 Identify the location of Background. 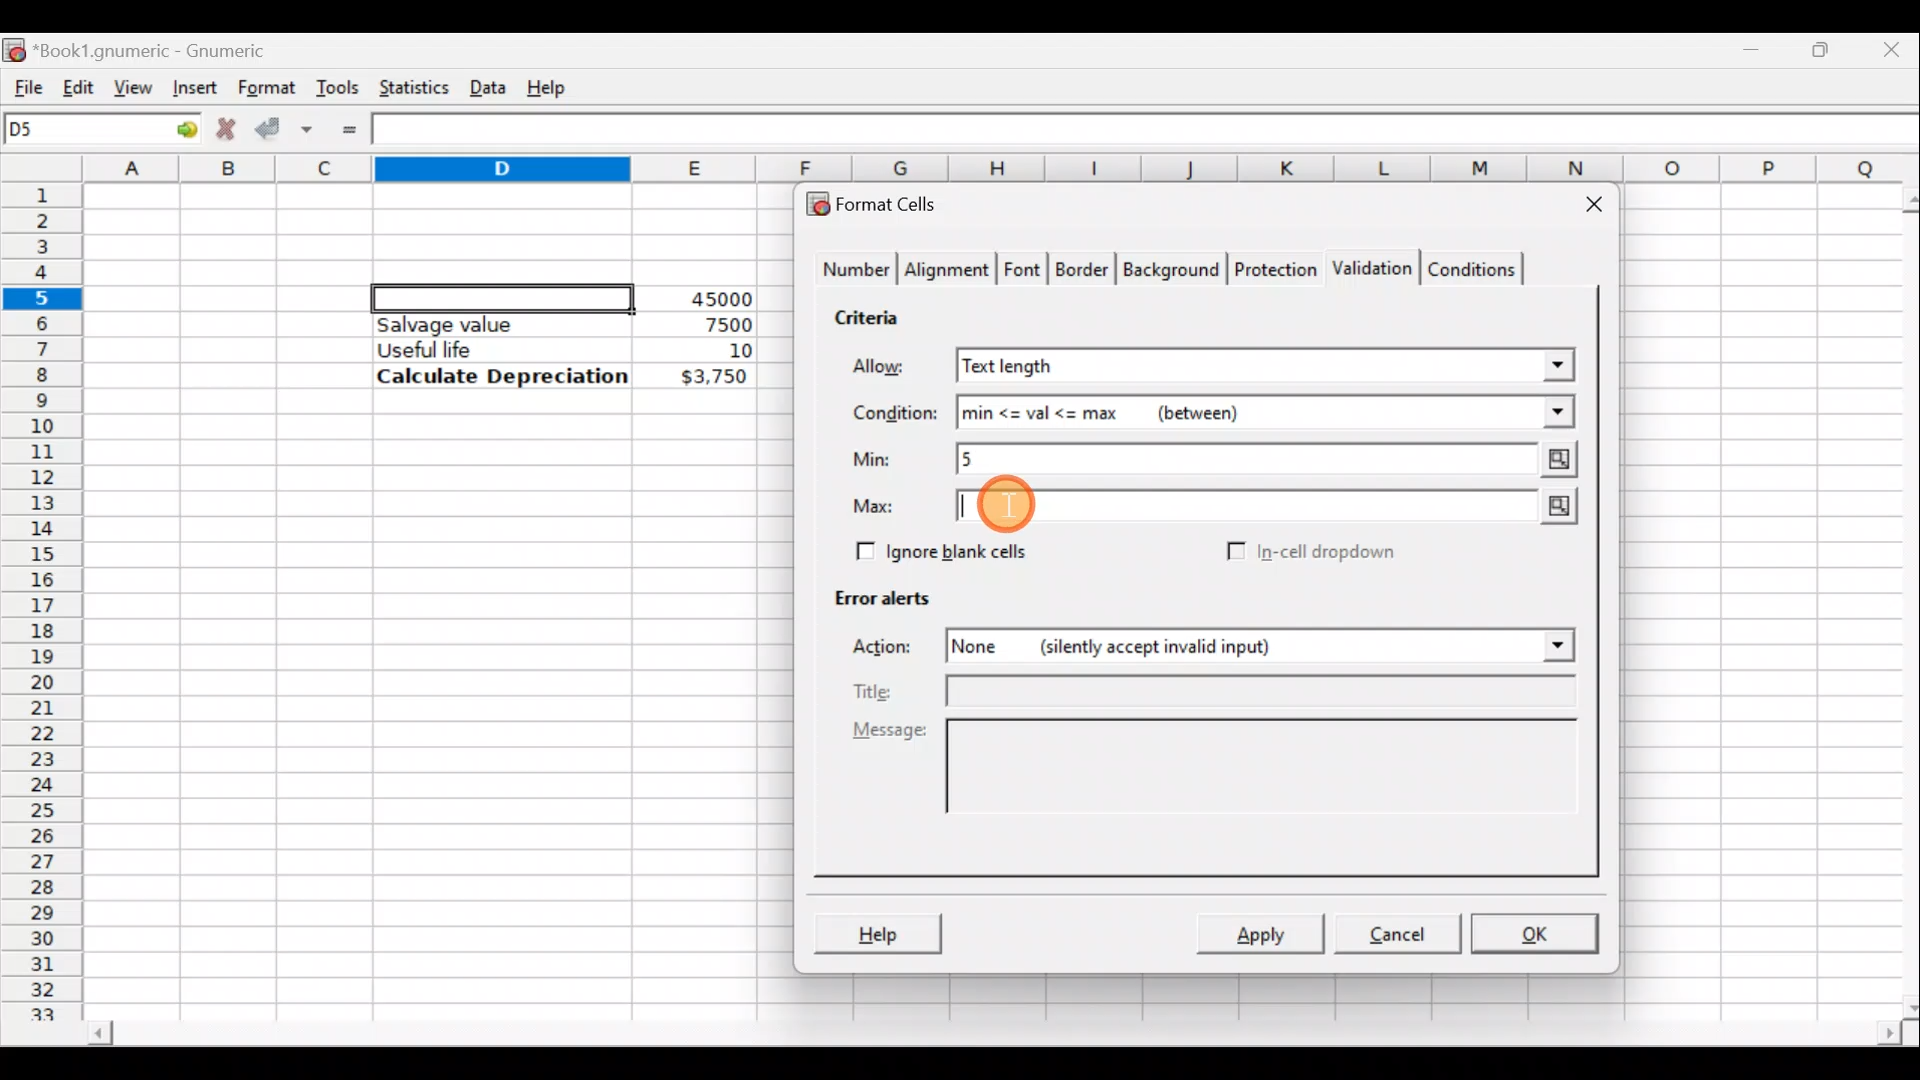
(1170, 268).